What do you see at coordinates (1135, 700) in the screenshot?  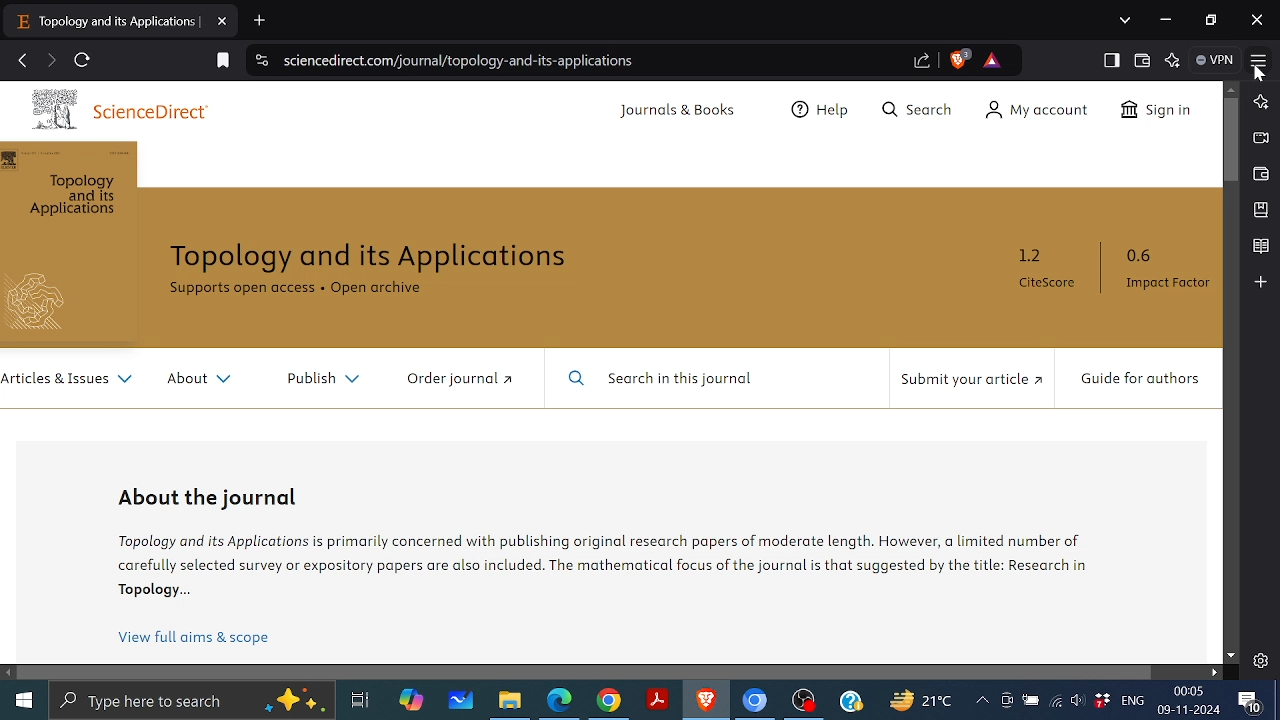 I see `ENG` at bounding box center [1135, 700].